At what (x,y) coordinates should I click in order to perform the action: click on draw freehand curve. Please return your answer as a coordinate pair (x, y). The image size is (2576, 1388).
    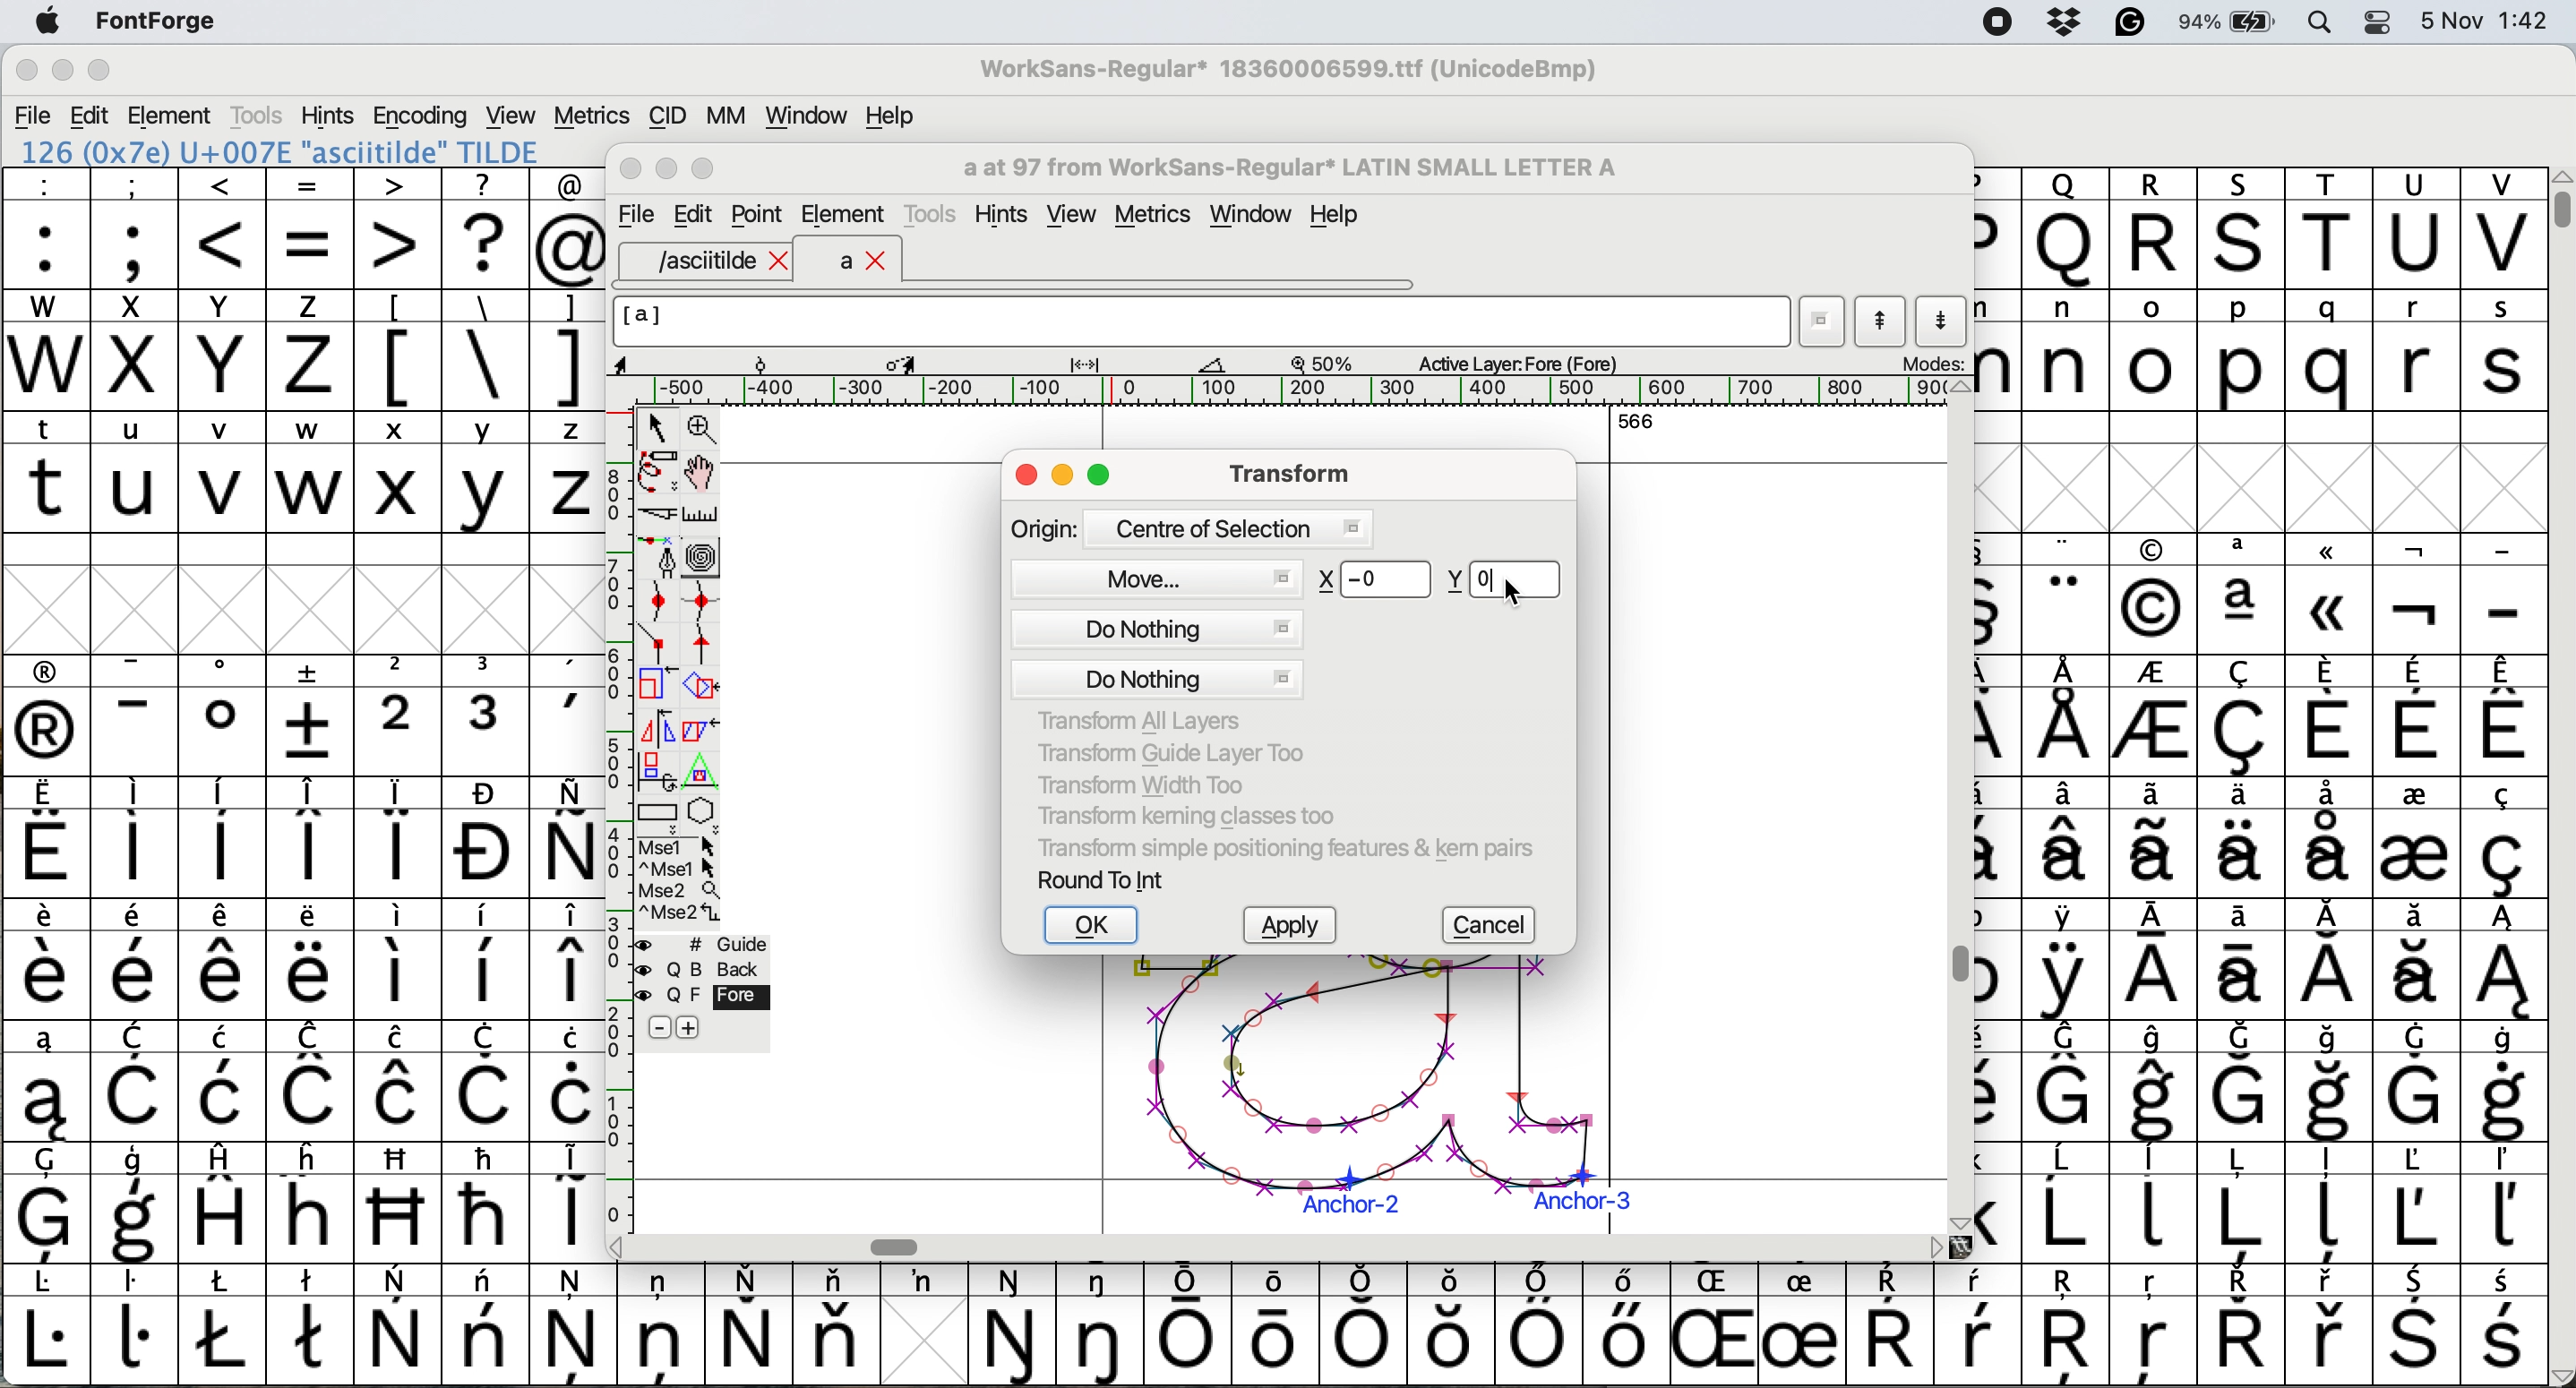
    Looking at the image, I should click on (656, 471).